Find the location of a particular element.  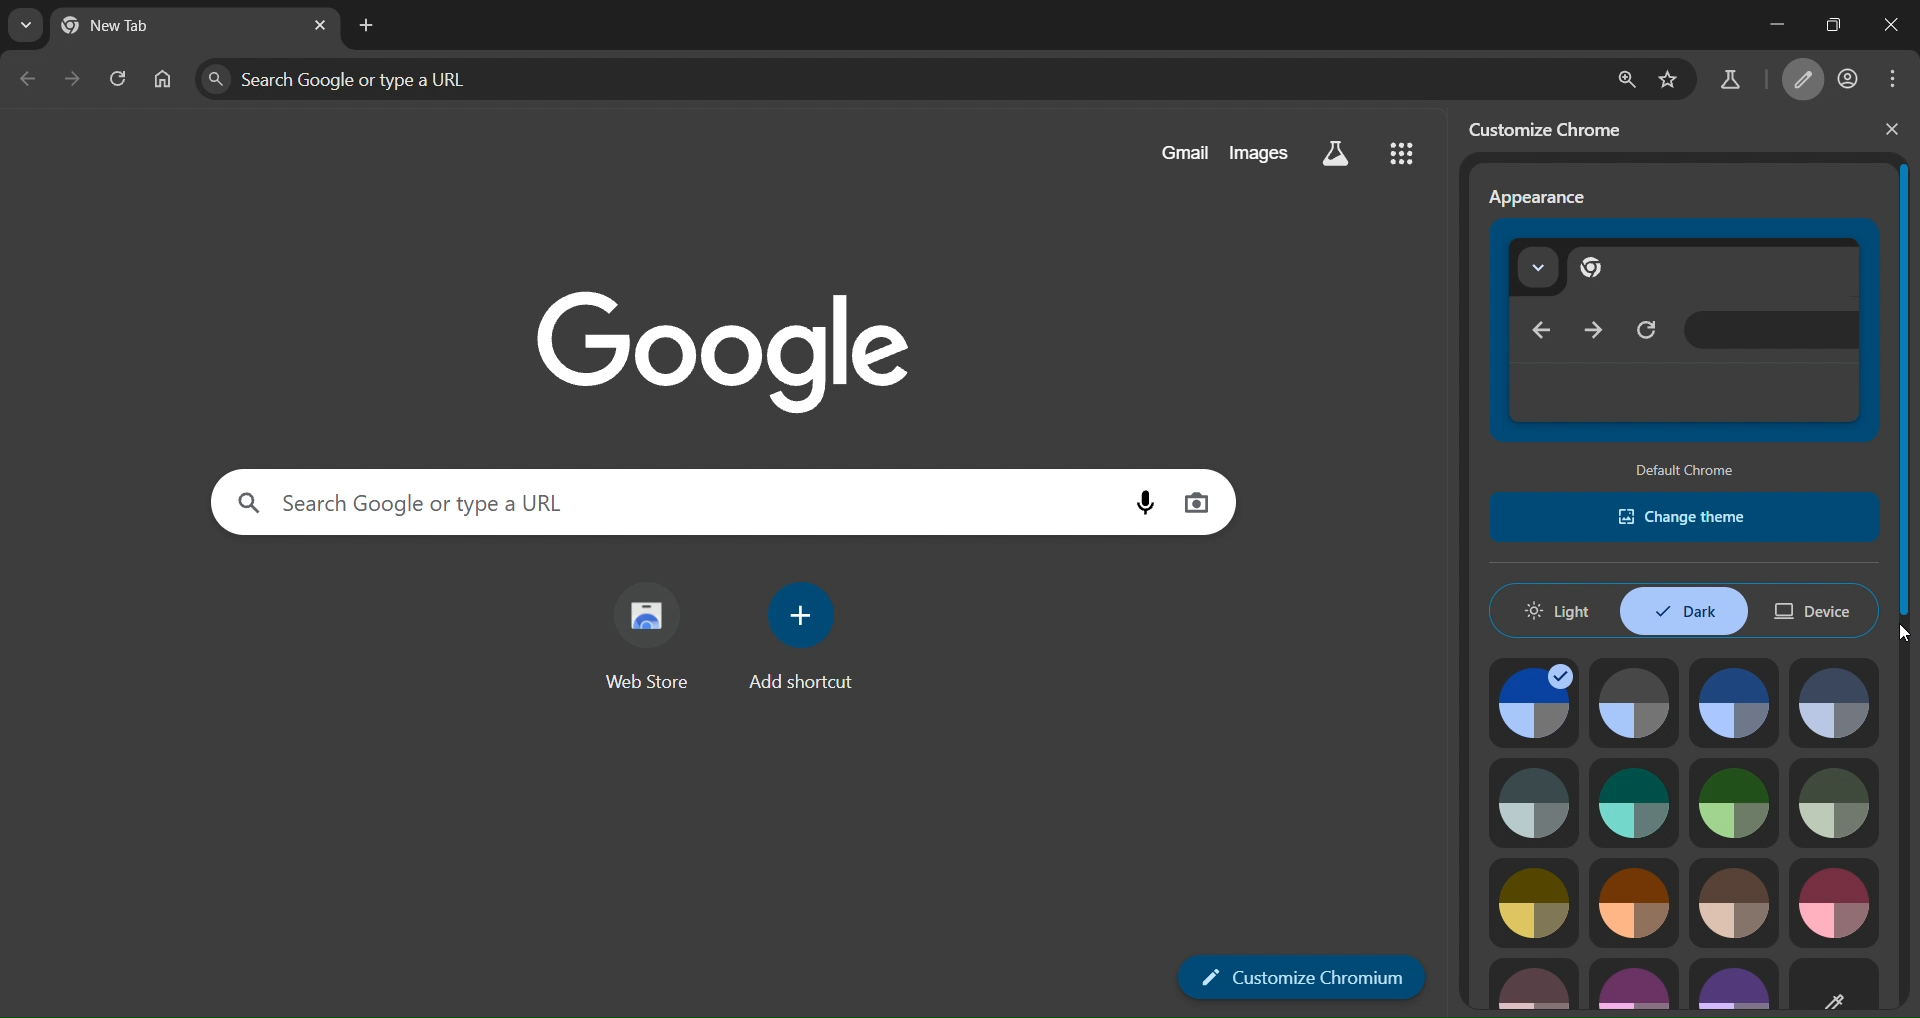

theme is located at coordinates (1736, 801).